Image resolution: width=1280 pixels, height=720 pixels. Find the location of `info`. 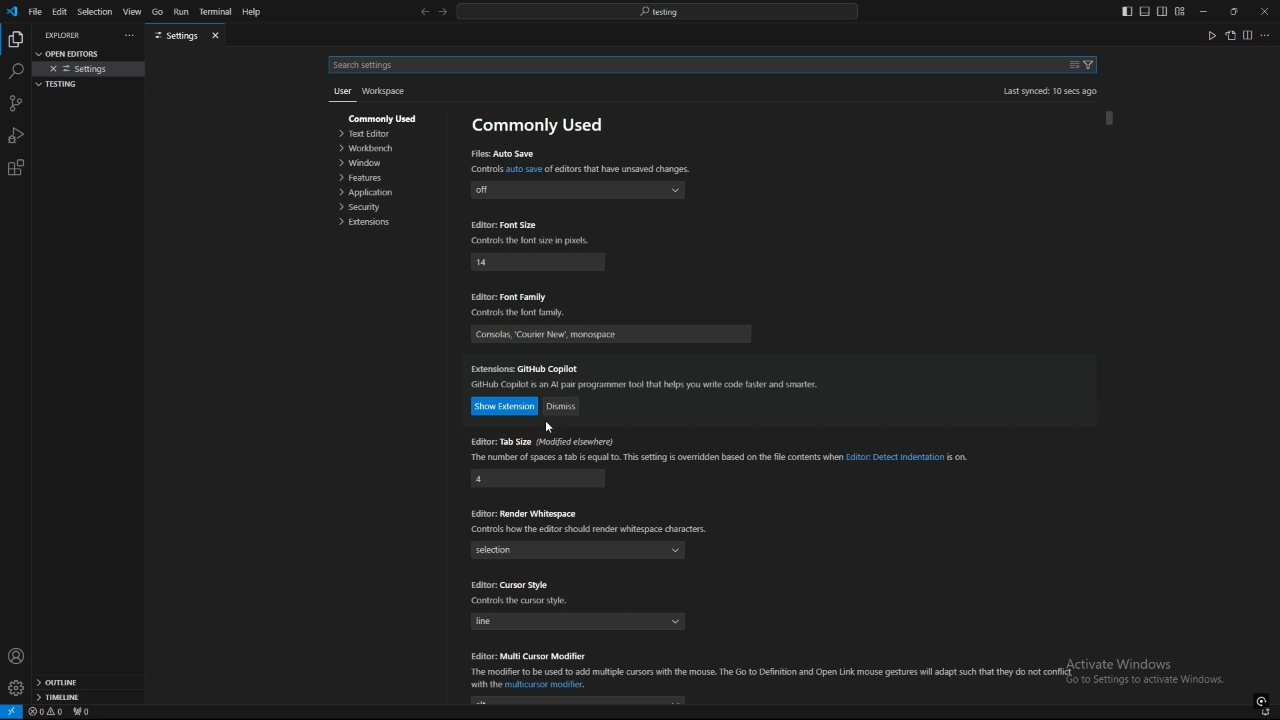

info is located at coordinates (541, 602).